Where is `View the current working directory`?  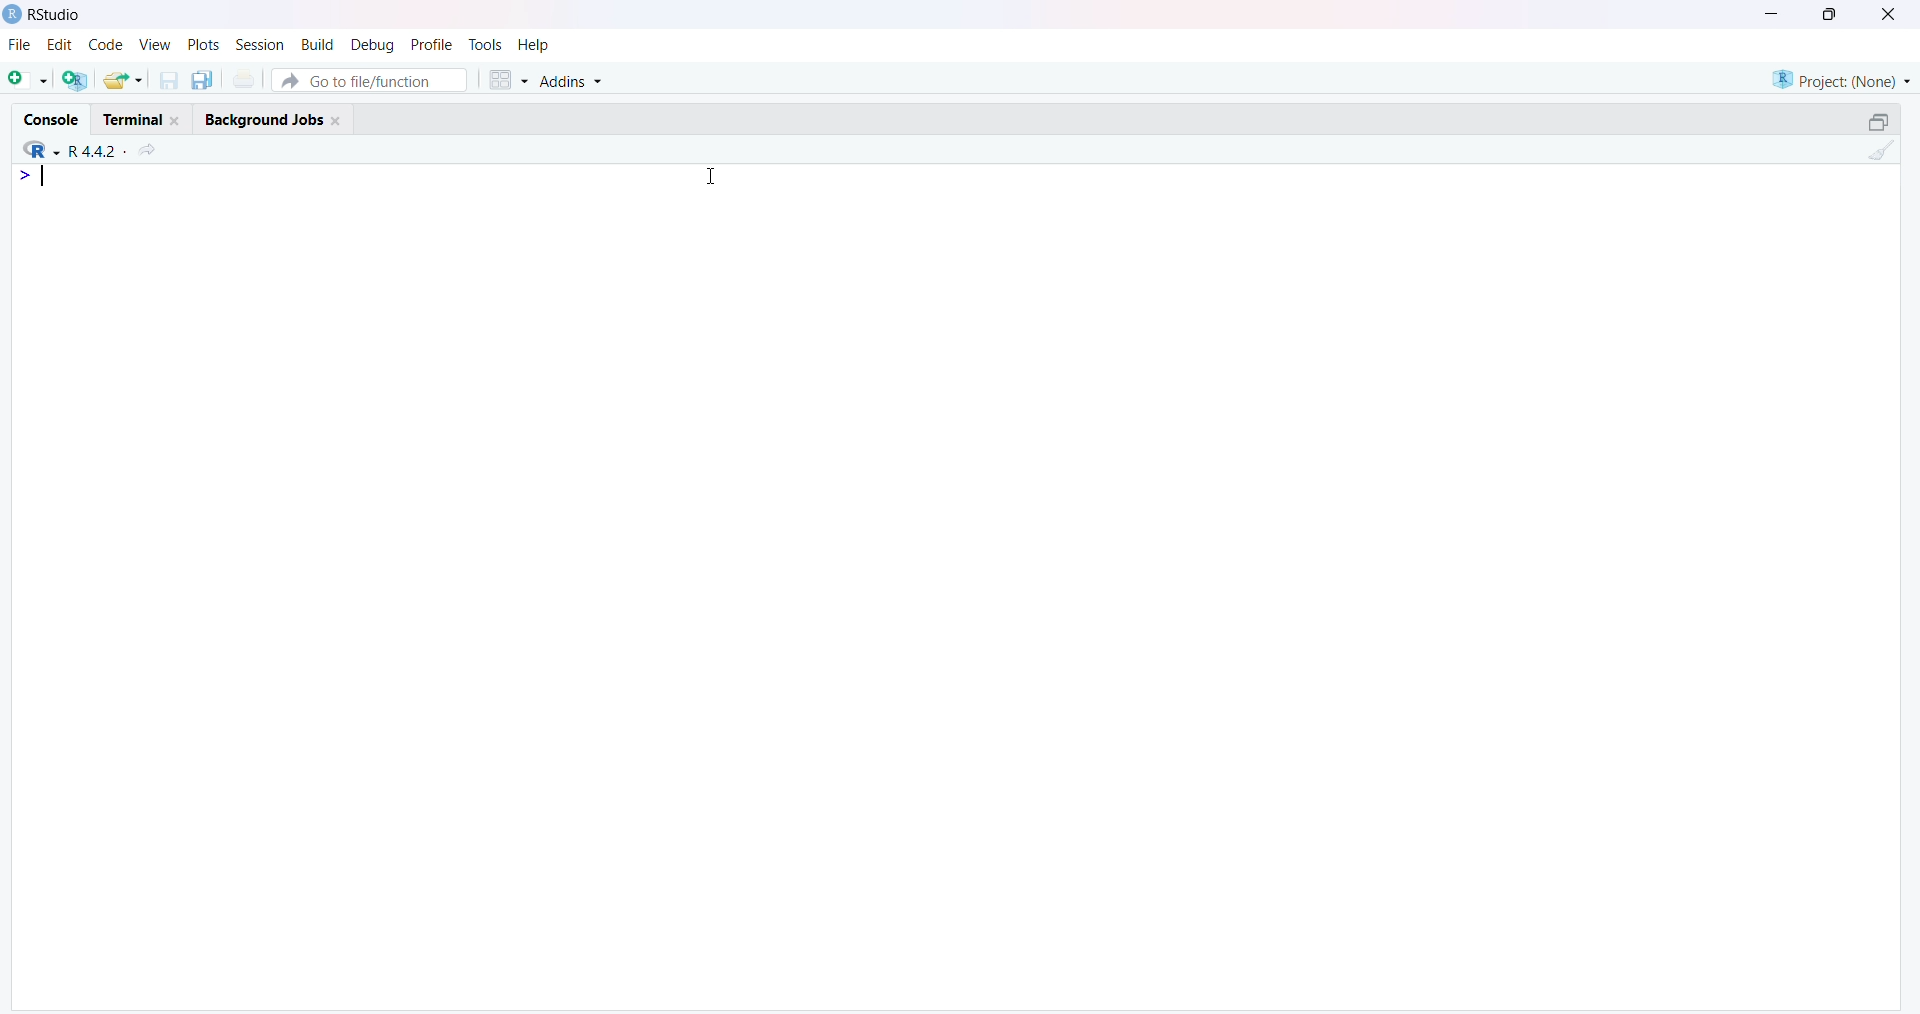 View the current working directory is located at coordinates (152, 149).